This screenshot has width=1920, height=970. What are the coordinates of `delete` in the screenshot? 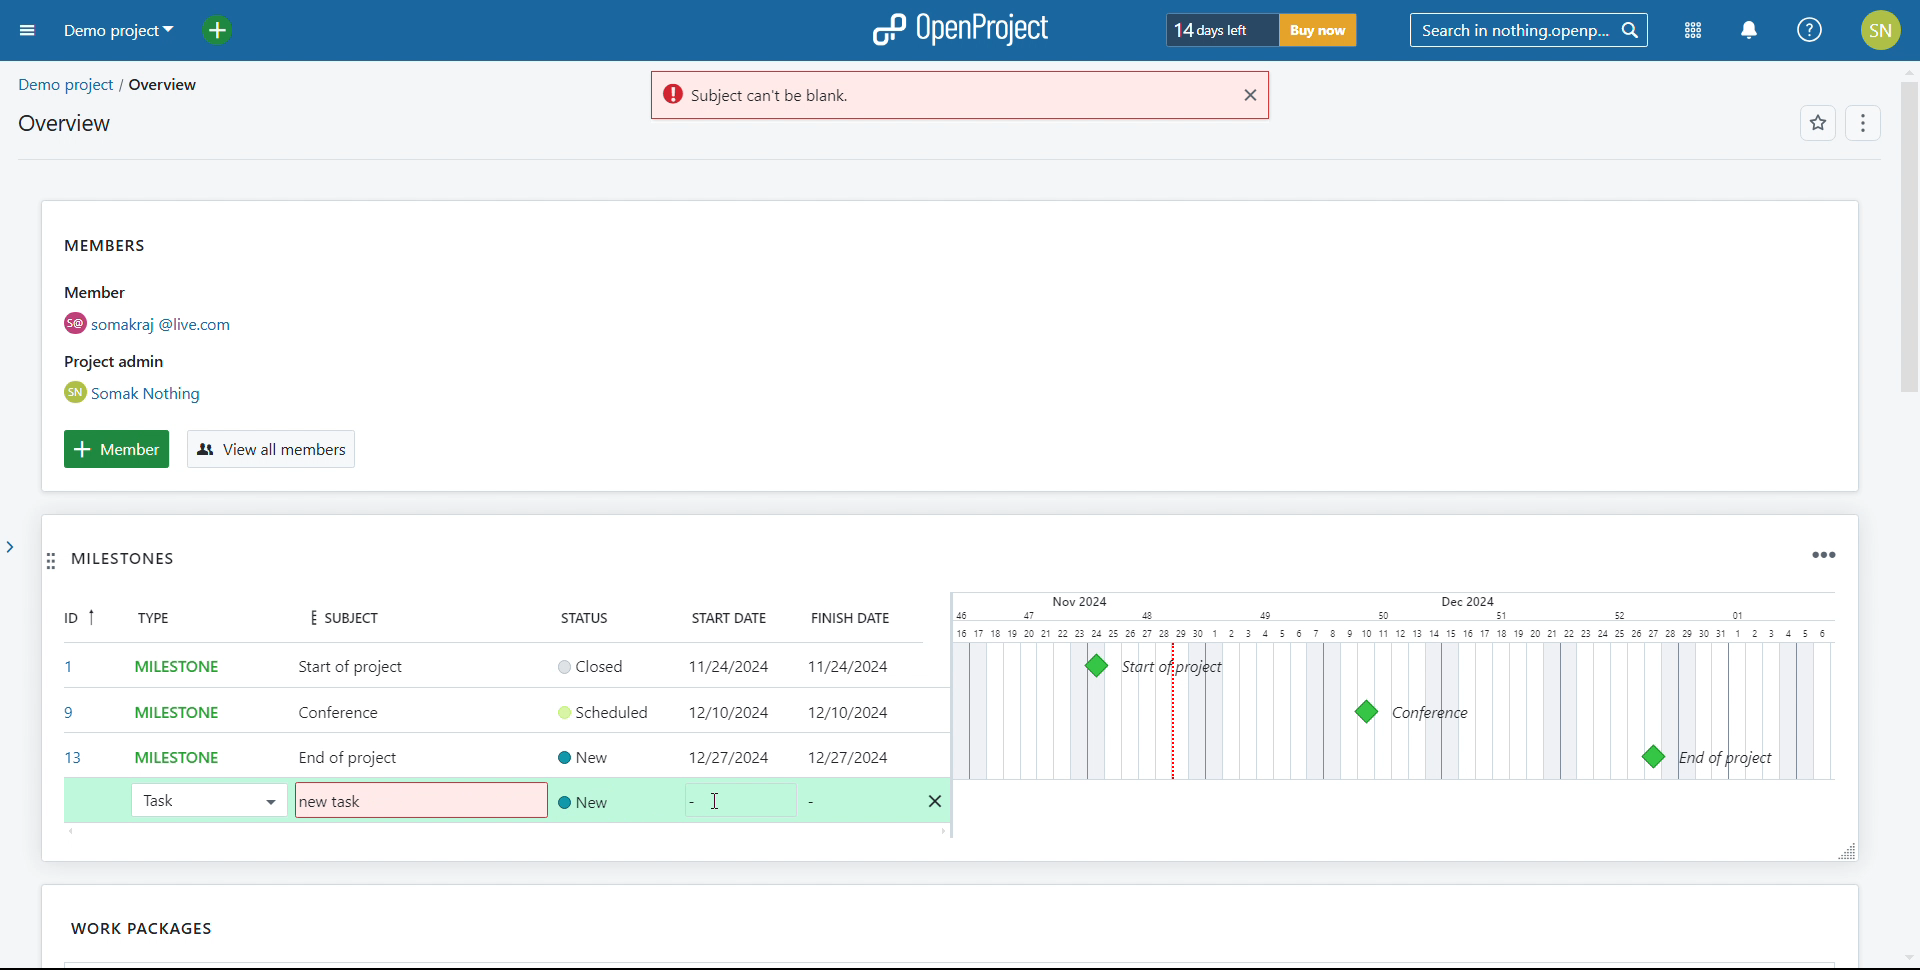 It's located at (936, 802).